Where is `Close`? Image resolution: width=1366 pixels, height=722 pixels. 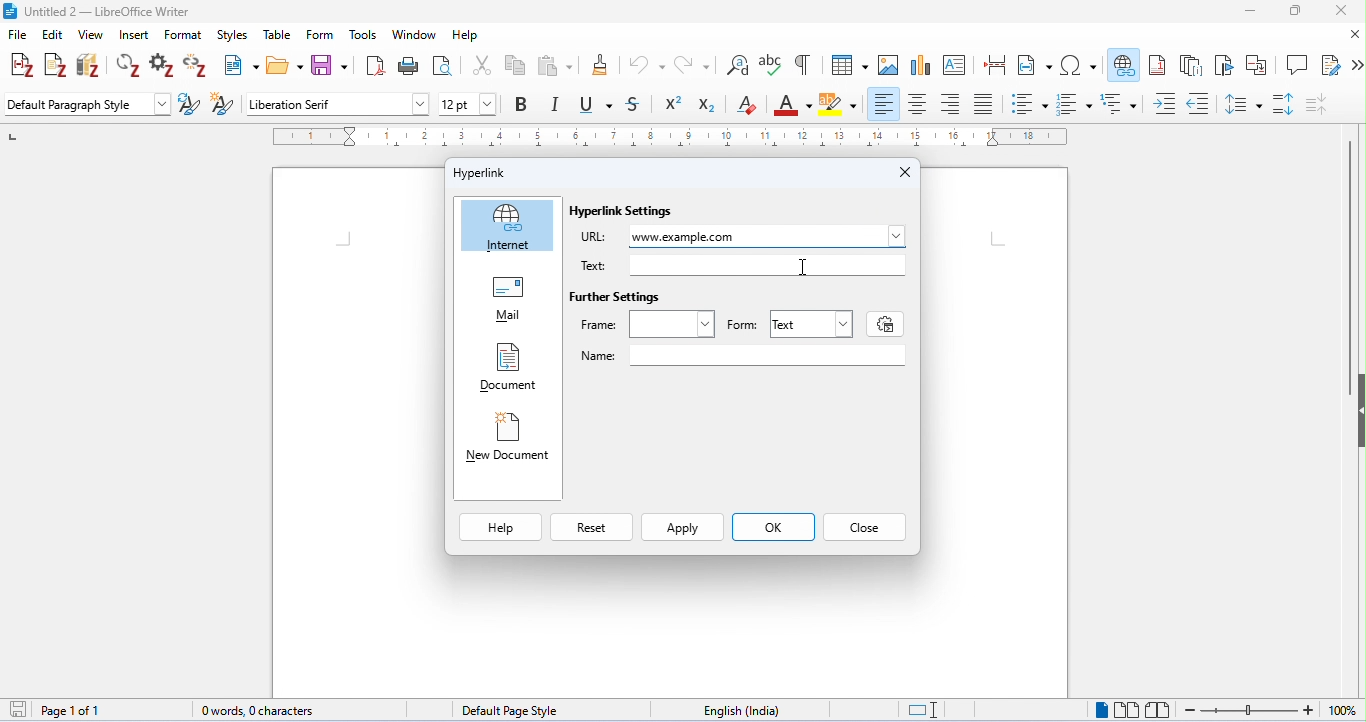
Close is located at coordinates (906, 171).